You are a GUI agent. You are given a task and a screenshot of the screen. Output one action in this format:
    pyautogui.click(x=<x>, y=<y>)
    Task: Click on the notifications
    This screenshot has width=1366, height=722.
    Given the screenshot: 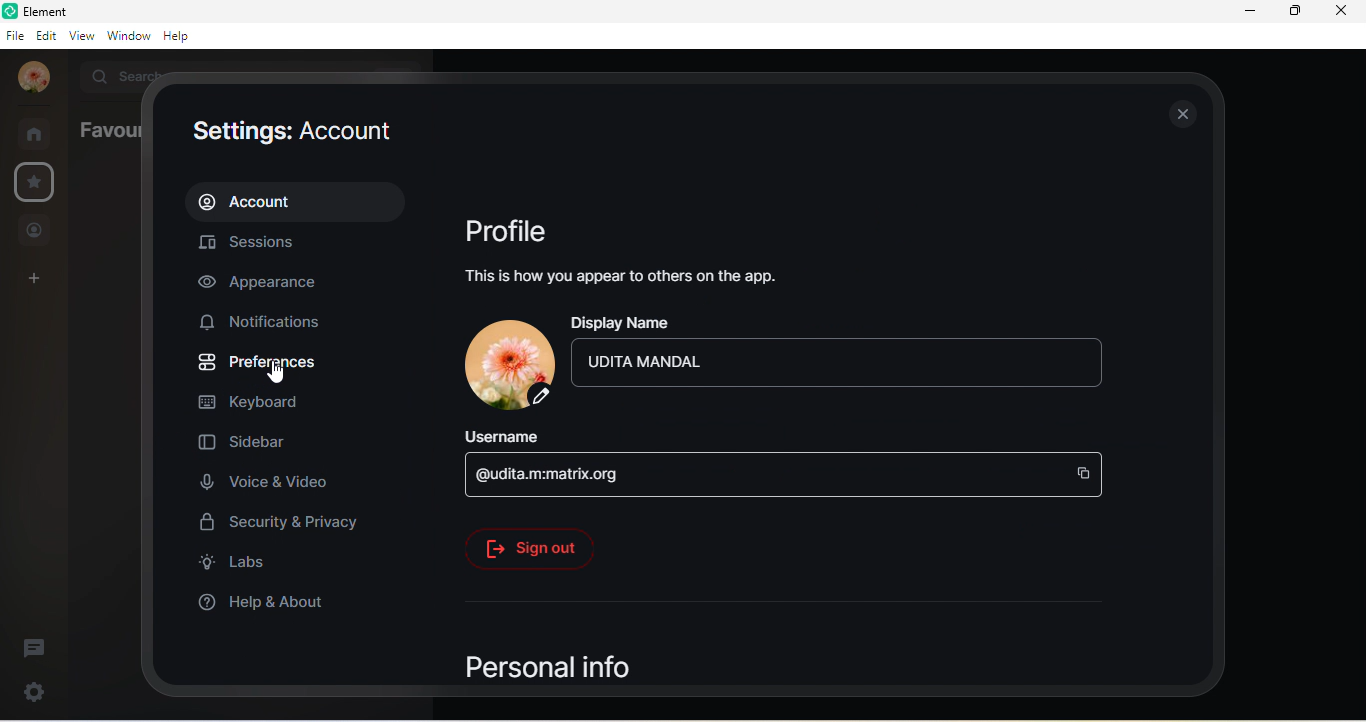 What is the action you would take?
    pyautogui.click(x=270, y=324)
    